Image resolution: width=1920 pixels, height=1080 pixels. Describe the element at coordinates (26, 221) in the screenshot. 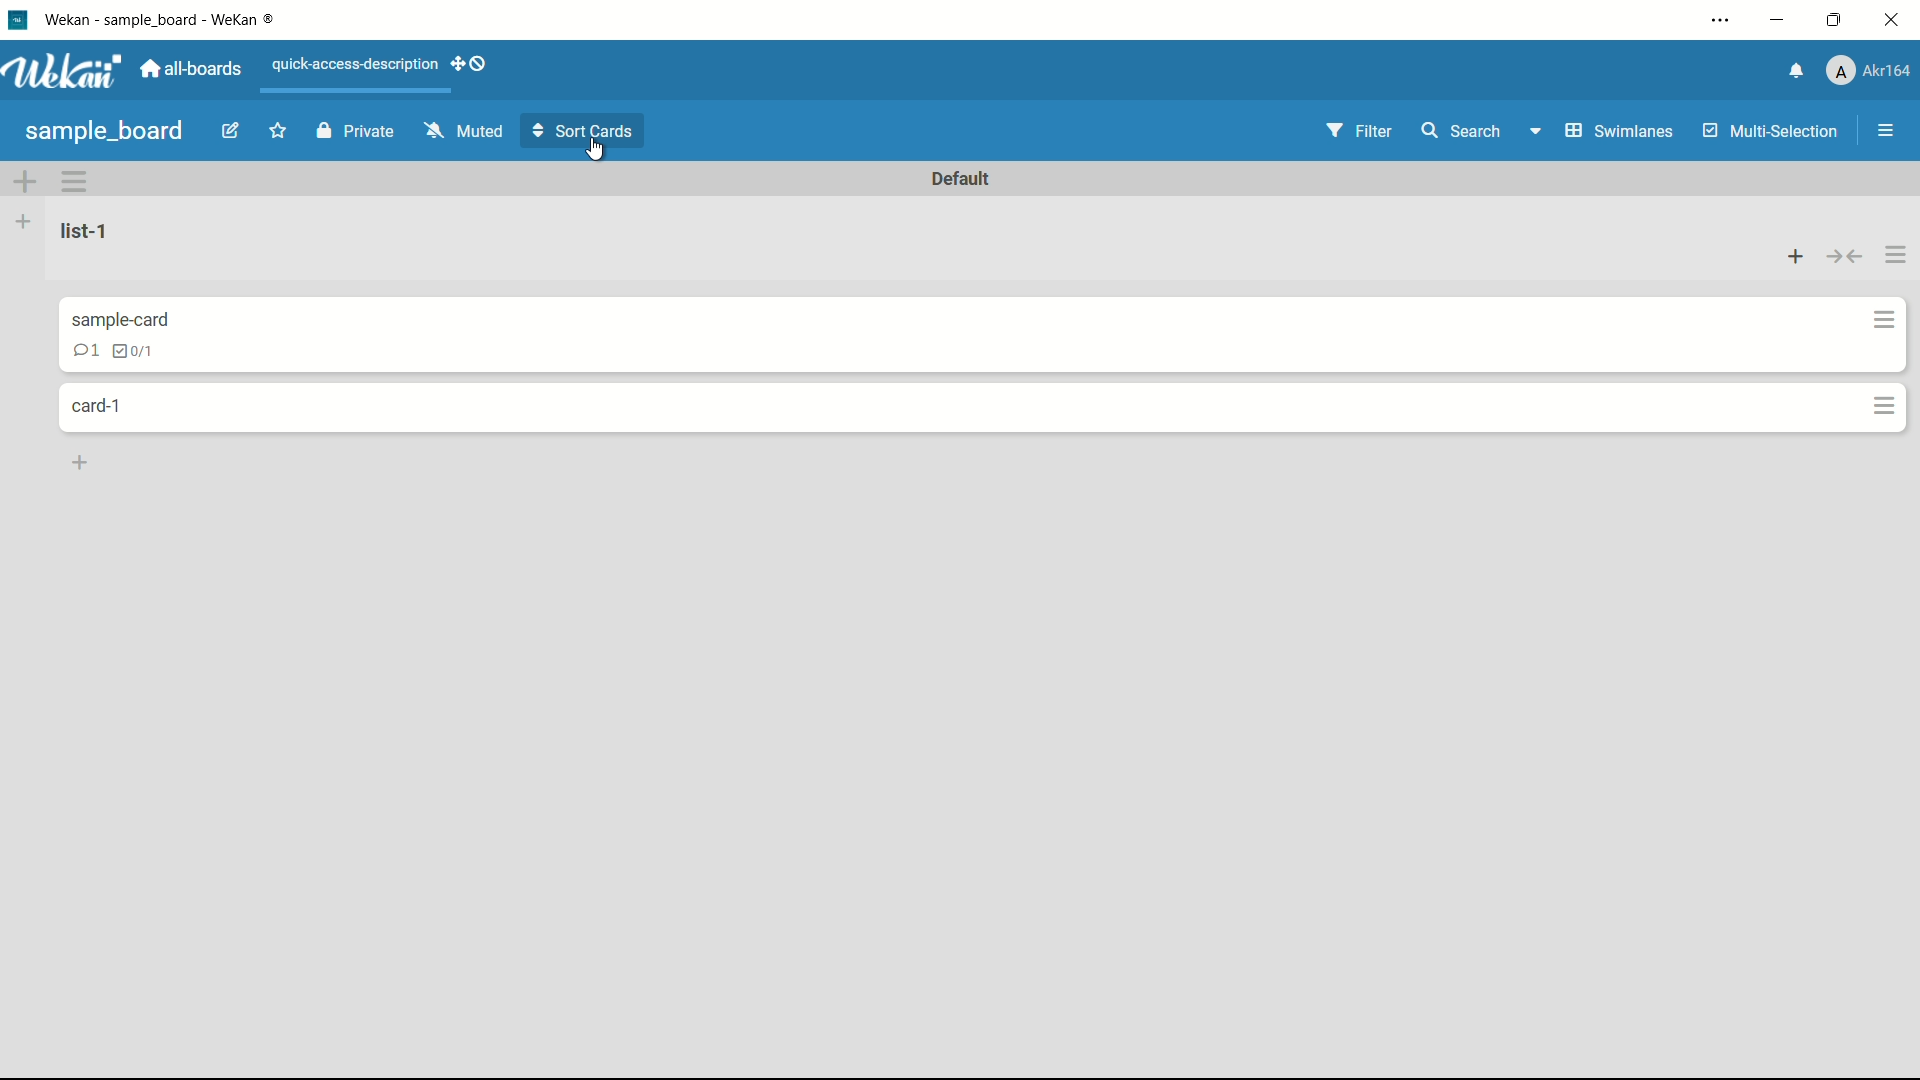

I see `add list` at that location.